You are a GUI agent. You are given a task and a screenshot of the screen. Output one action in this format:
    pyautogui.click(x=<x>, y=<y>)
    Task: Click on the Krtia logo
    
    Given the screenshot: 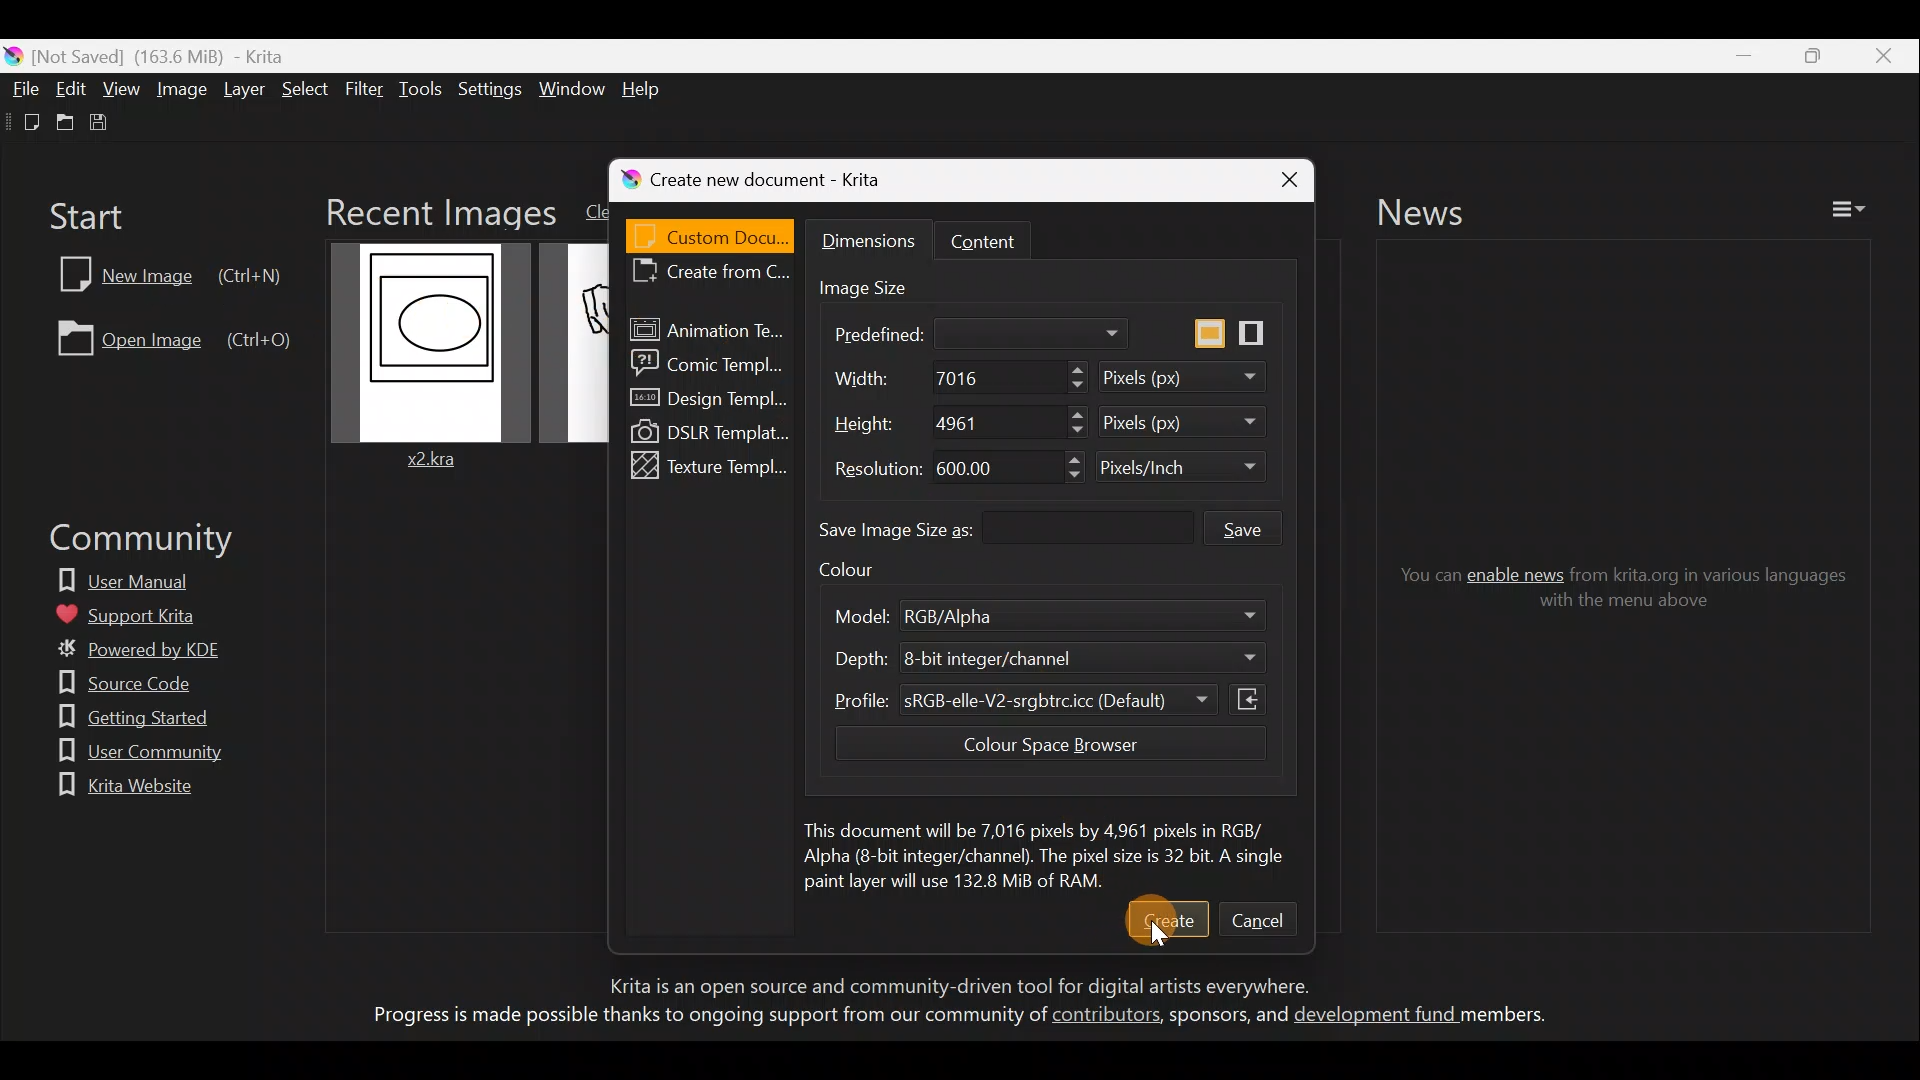 What is the action you would take?
    pyautogui.click(x=12, y=55)
    